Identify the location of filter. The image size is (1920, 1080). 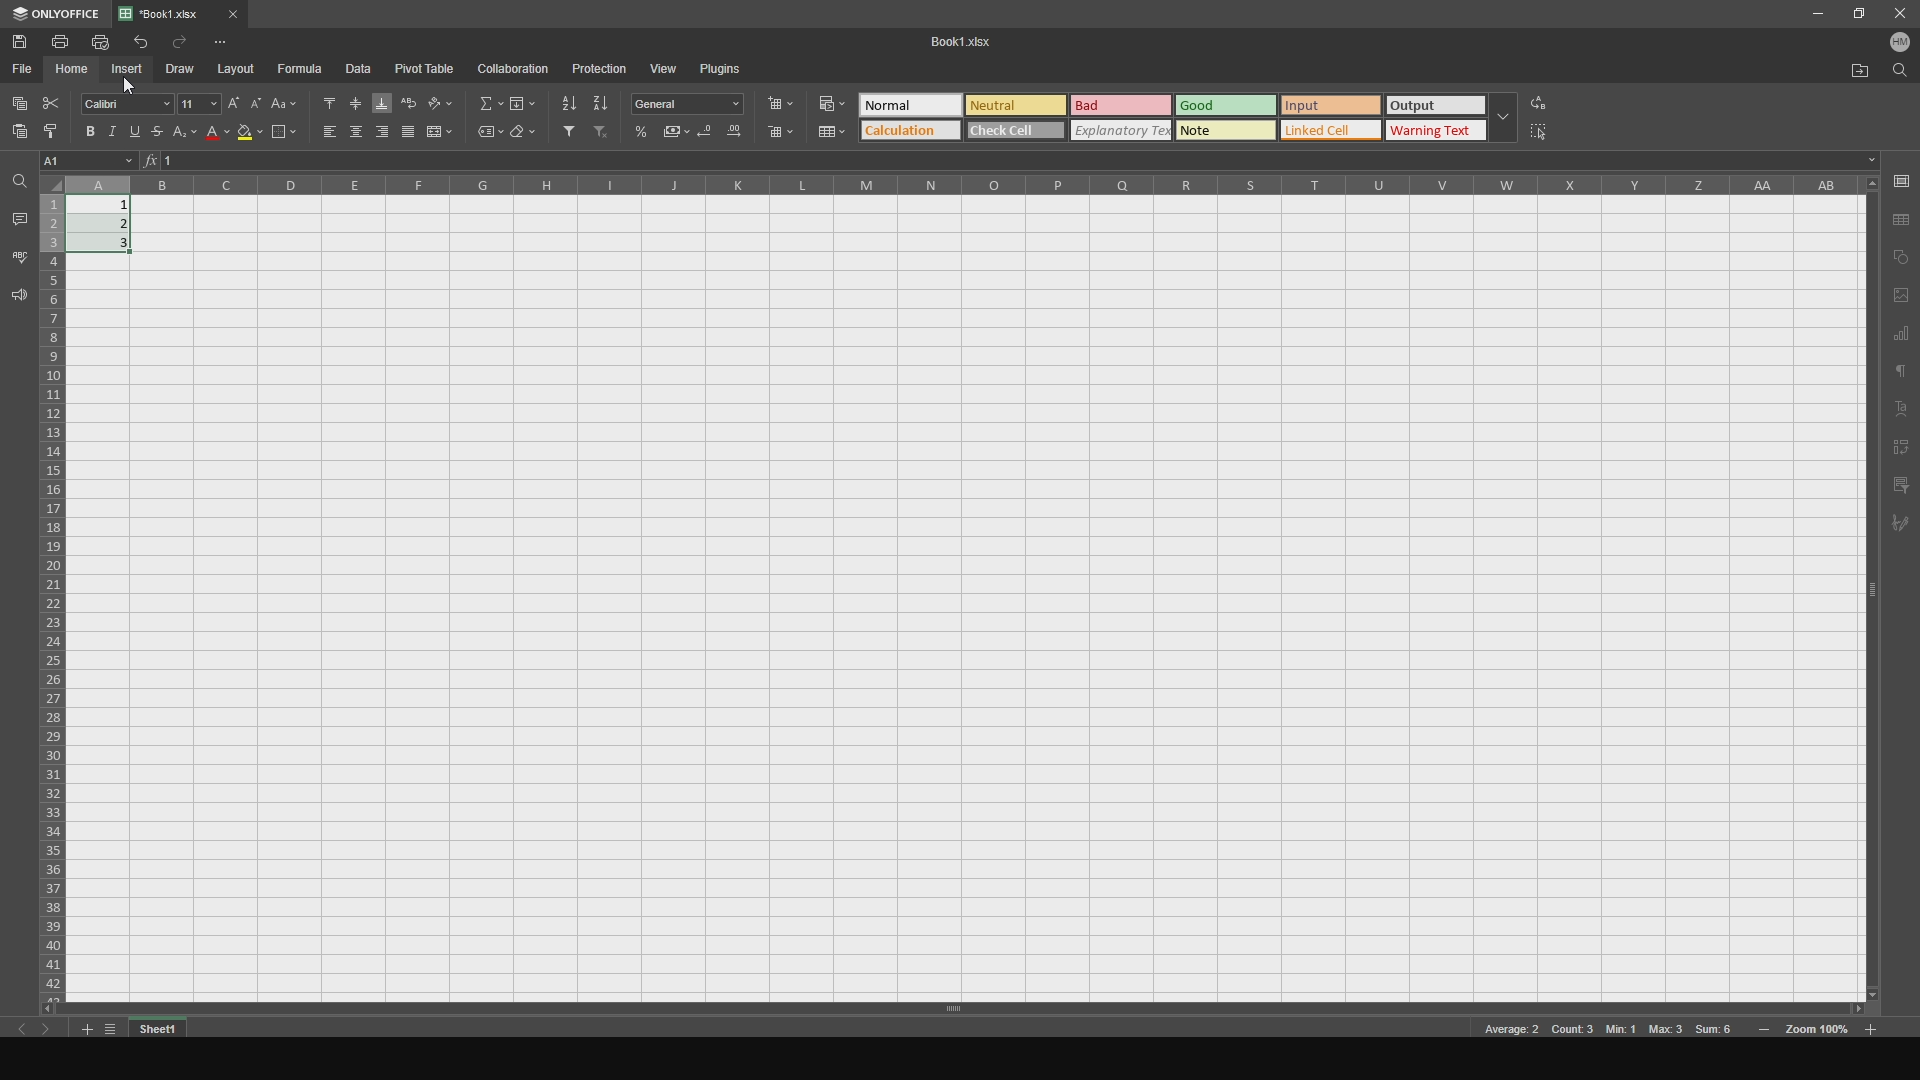
(565, 133).